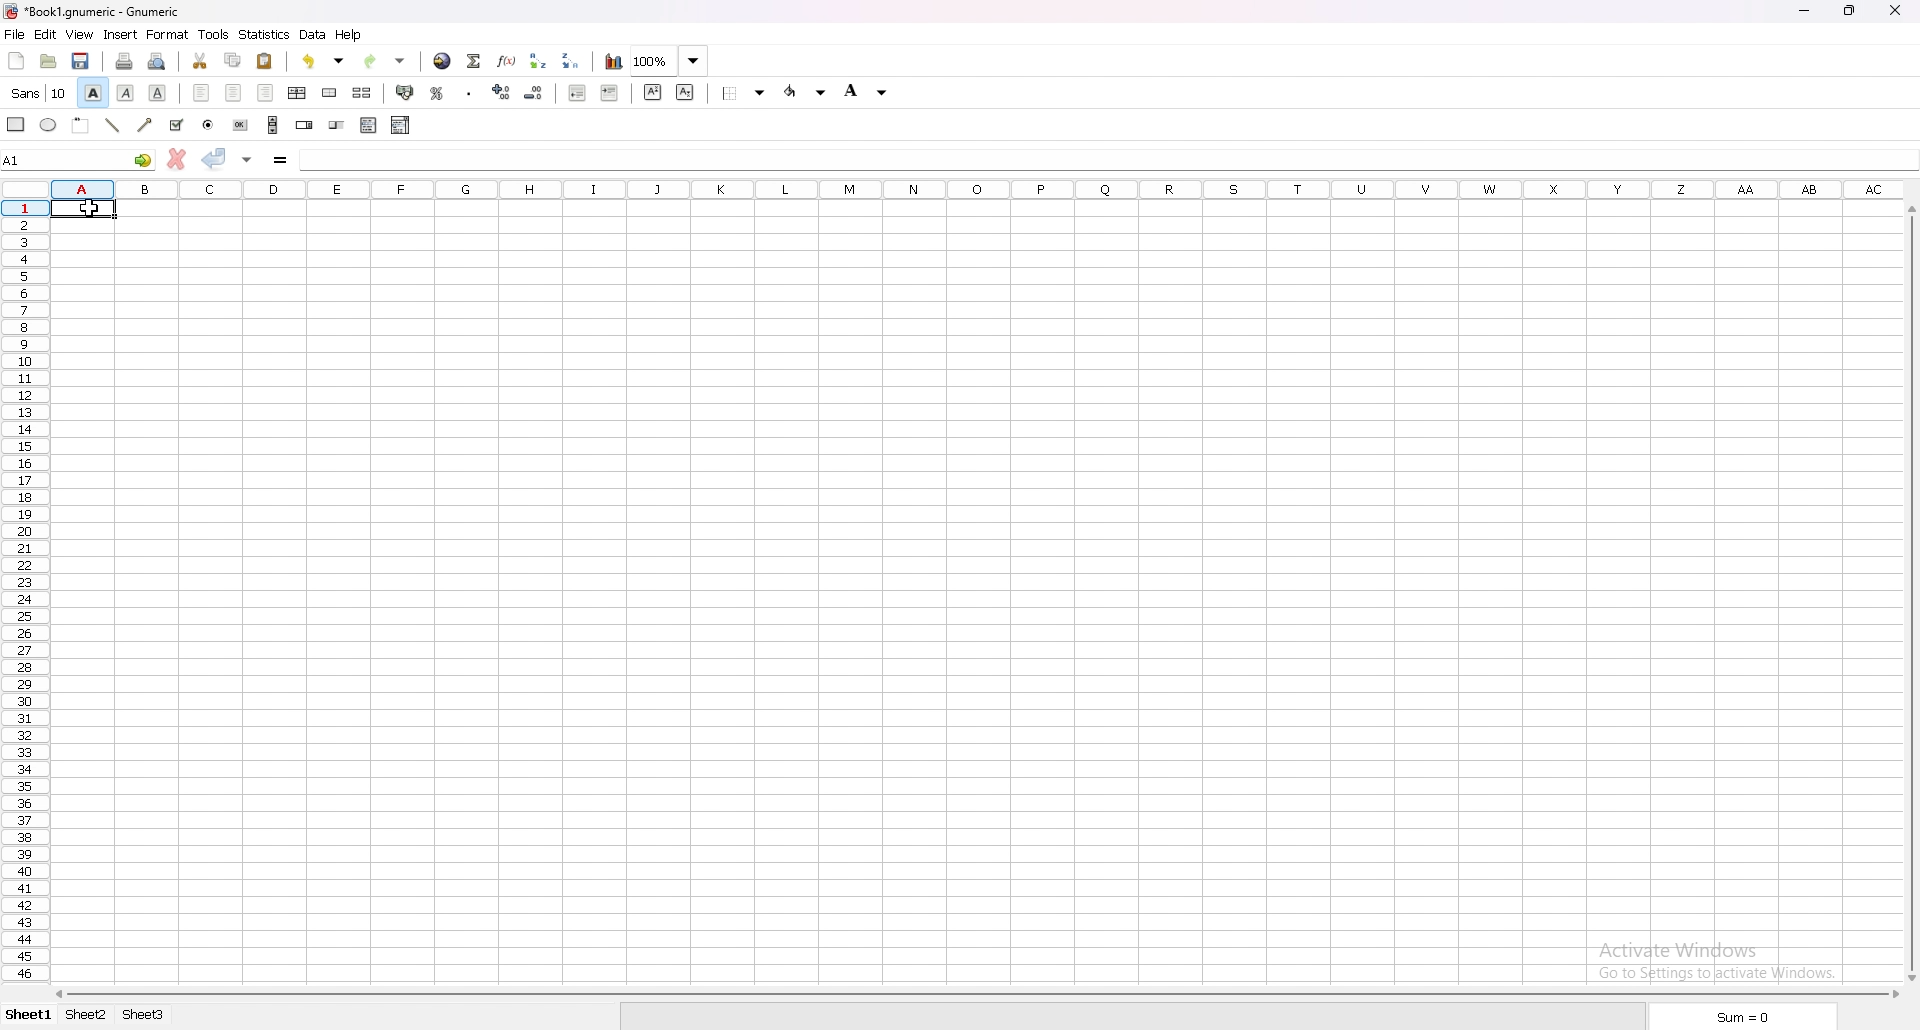 The width and height of the screenshot is (1920, 1030). I want to click on minimize, so click(1806, 11).